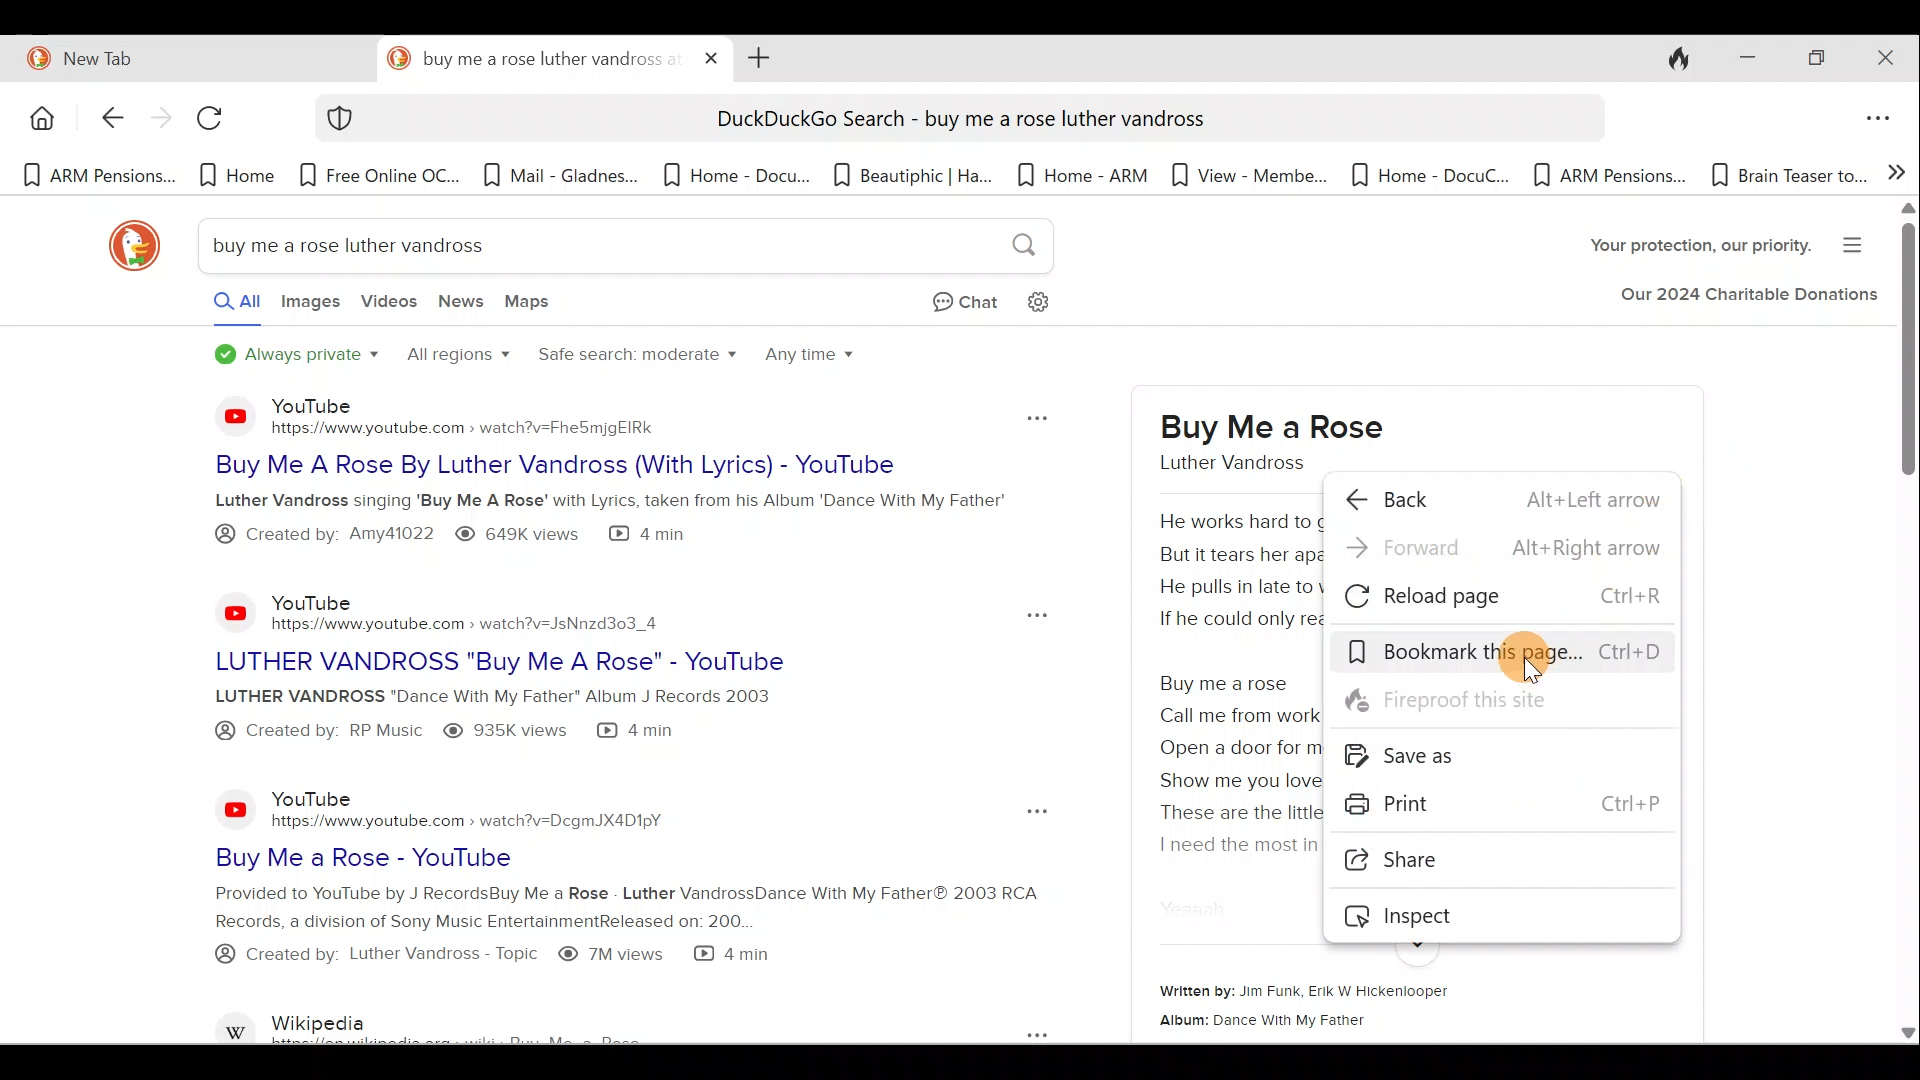 The image size is (1920, 1080). Describe the element at coordinates (1502, 553) in the screenshot. I see `Forward` at that location.